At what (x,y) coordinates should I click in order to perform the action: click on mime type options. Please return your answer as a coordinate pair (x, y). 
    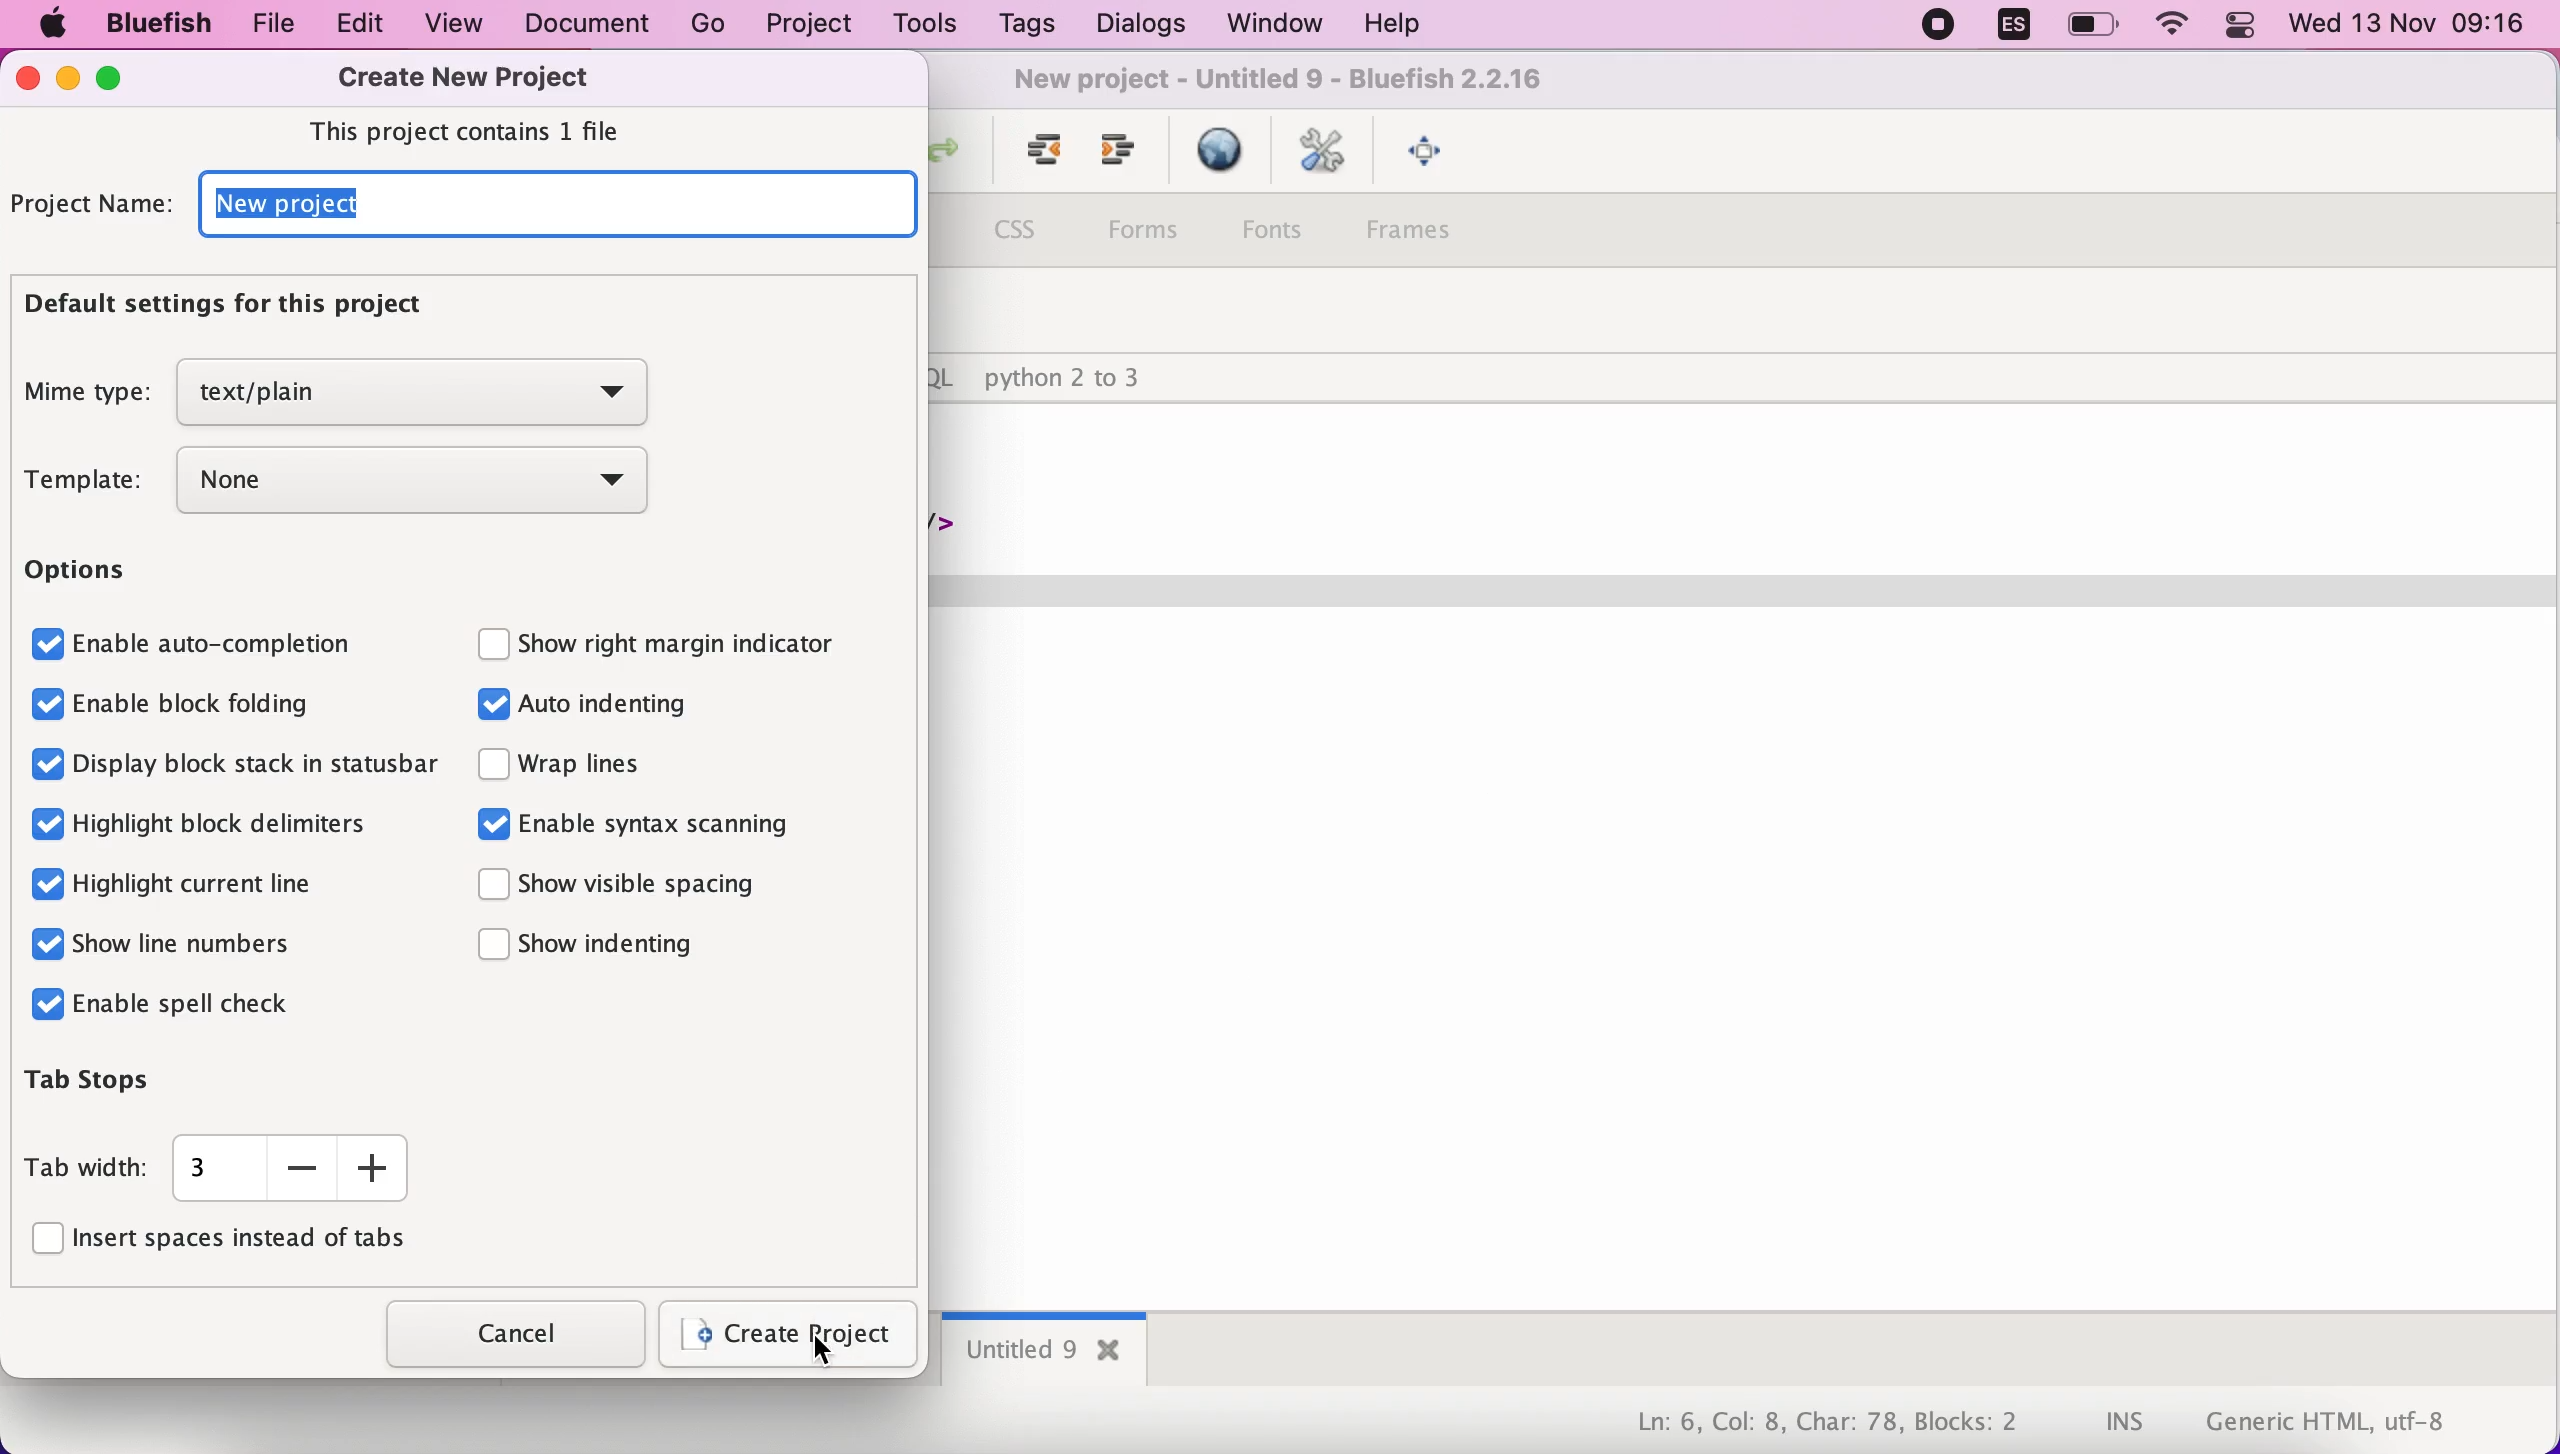
    Looking at the image, I should click on (418, 395).